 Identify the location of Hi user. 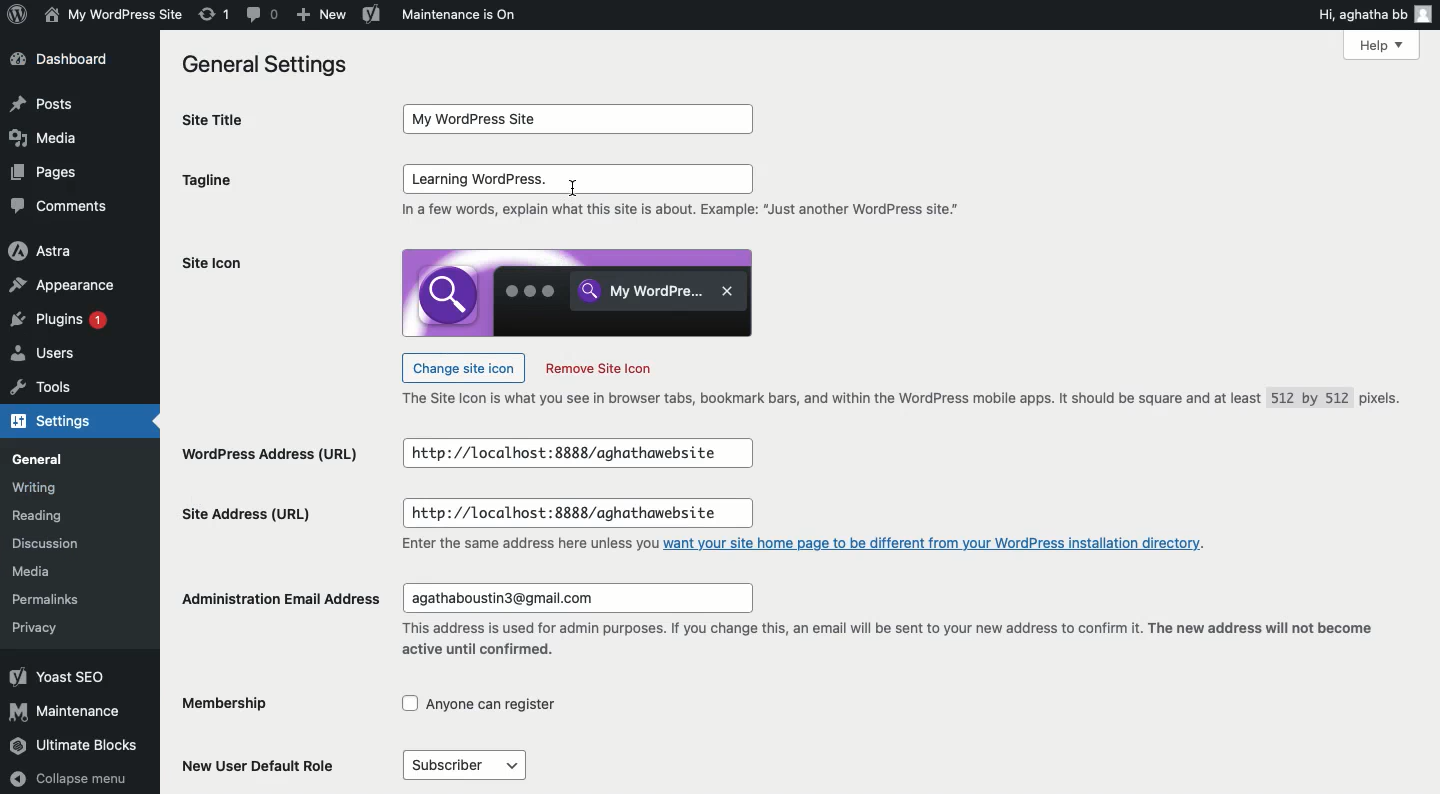
(1376, 14).